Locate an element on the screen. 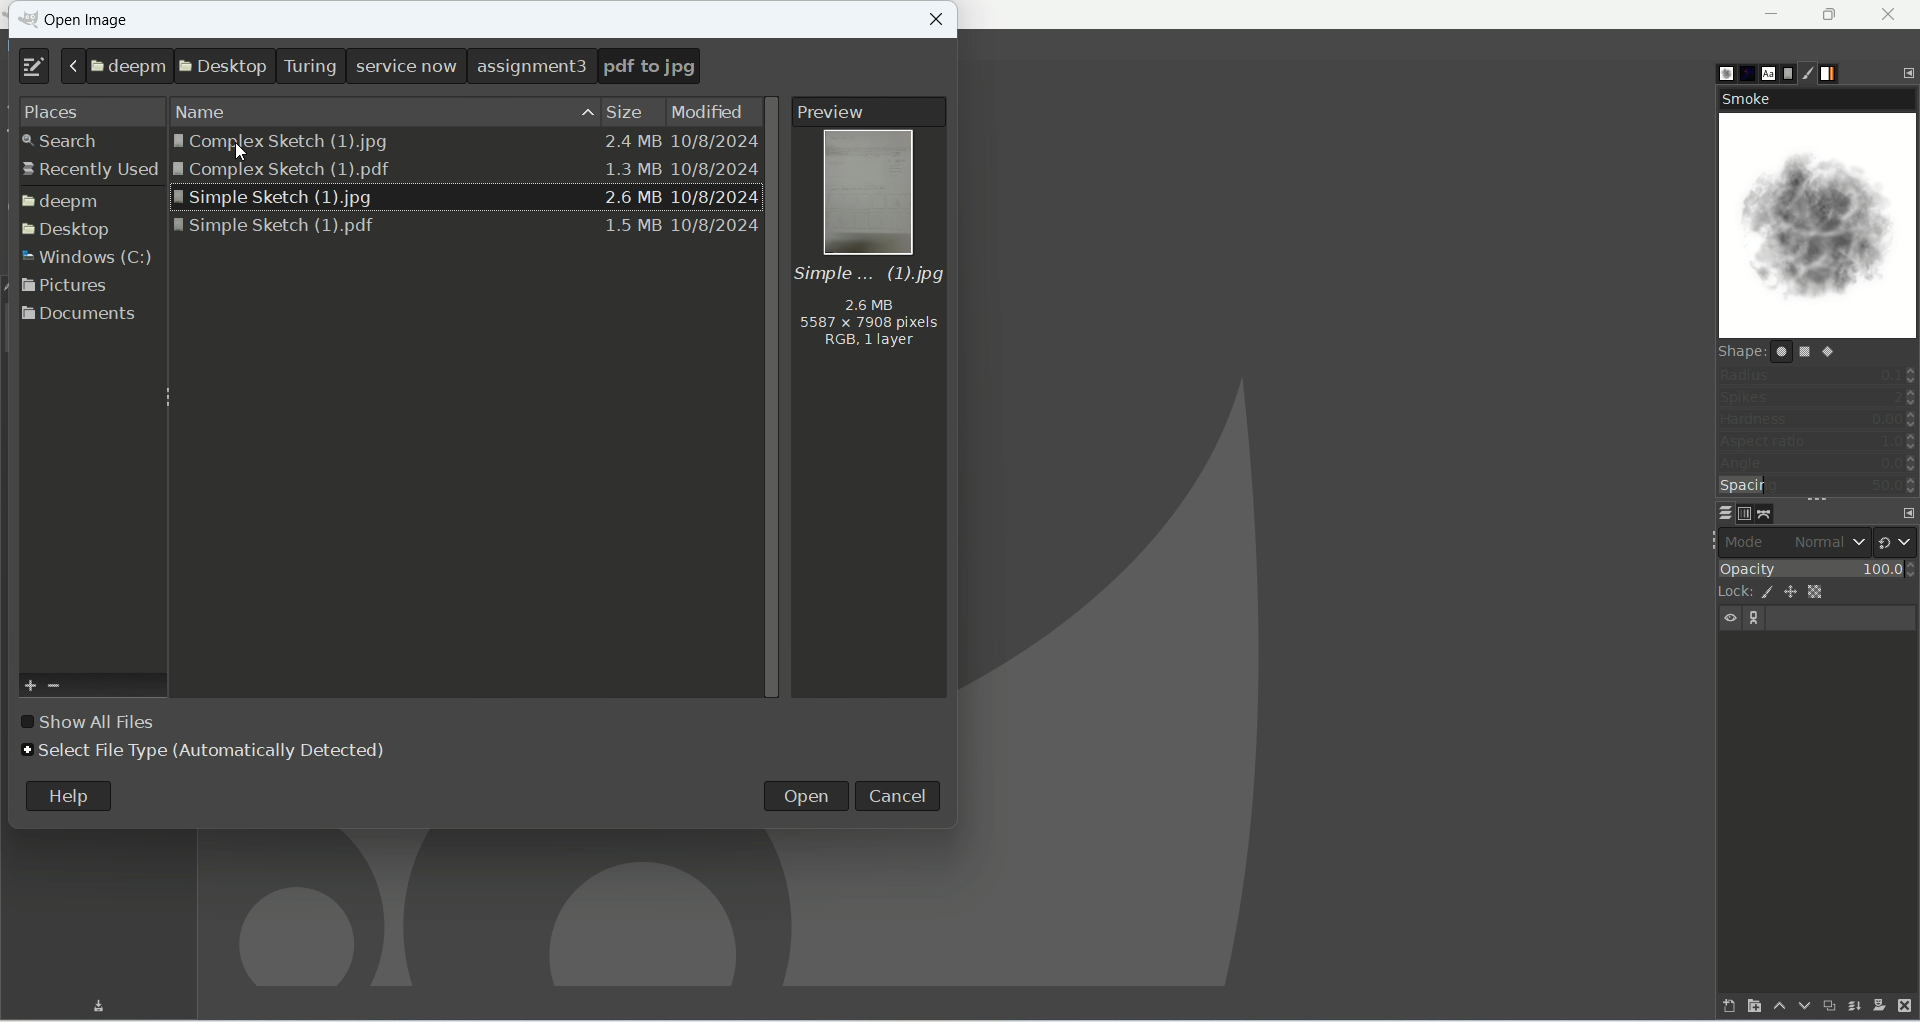  open is located at coordinates (809, 796).